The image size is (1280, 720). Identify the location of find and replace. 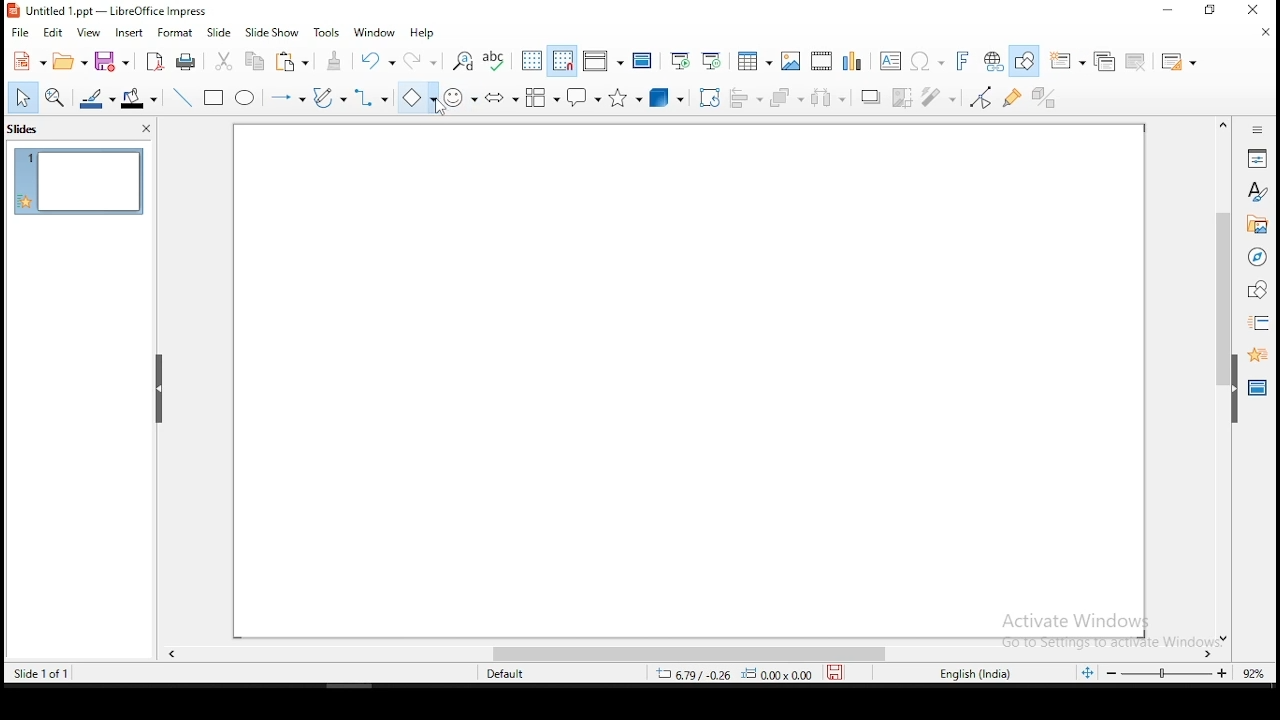
(464, 60).